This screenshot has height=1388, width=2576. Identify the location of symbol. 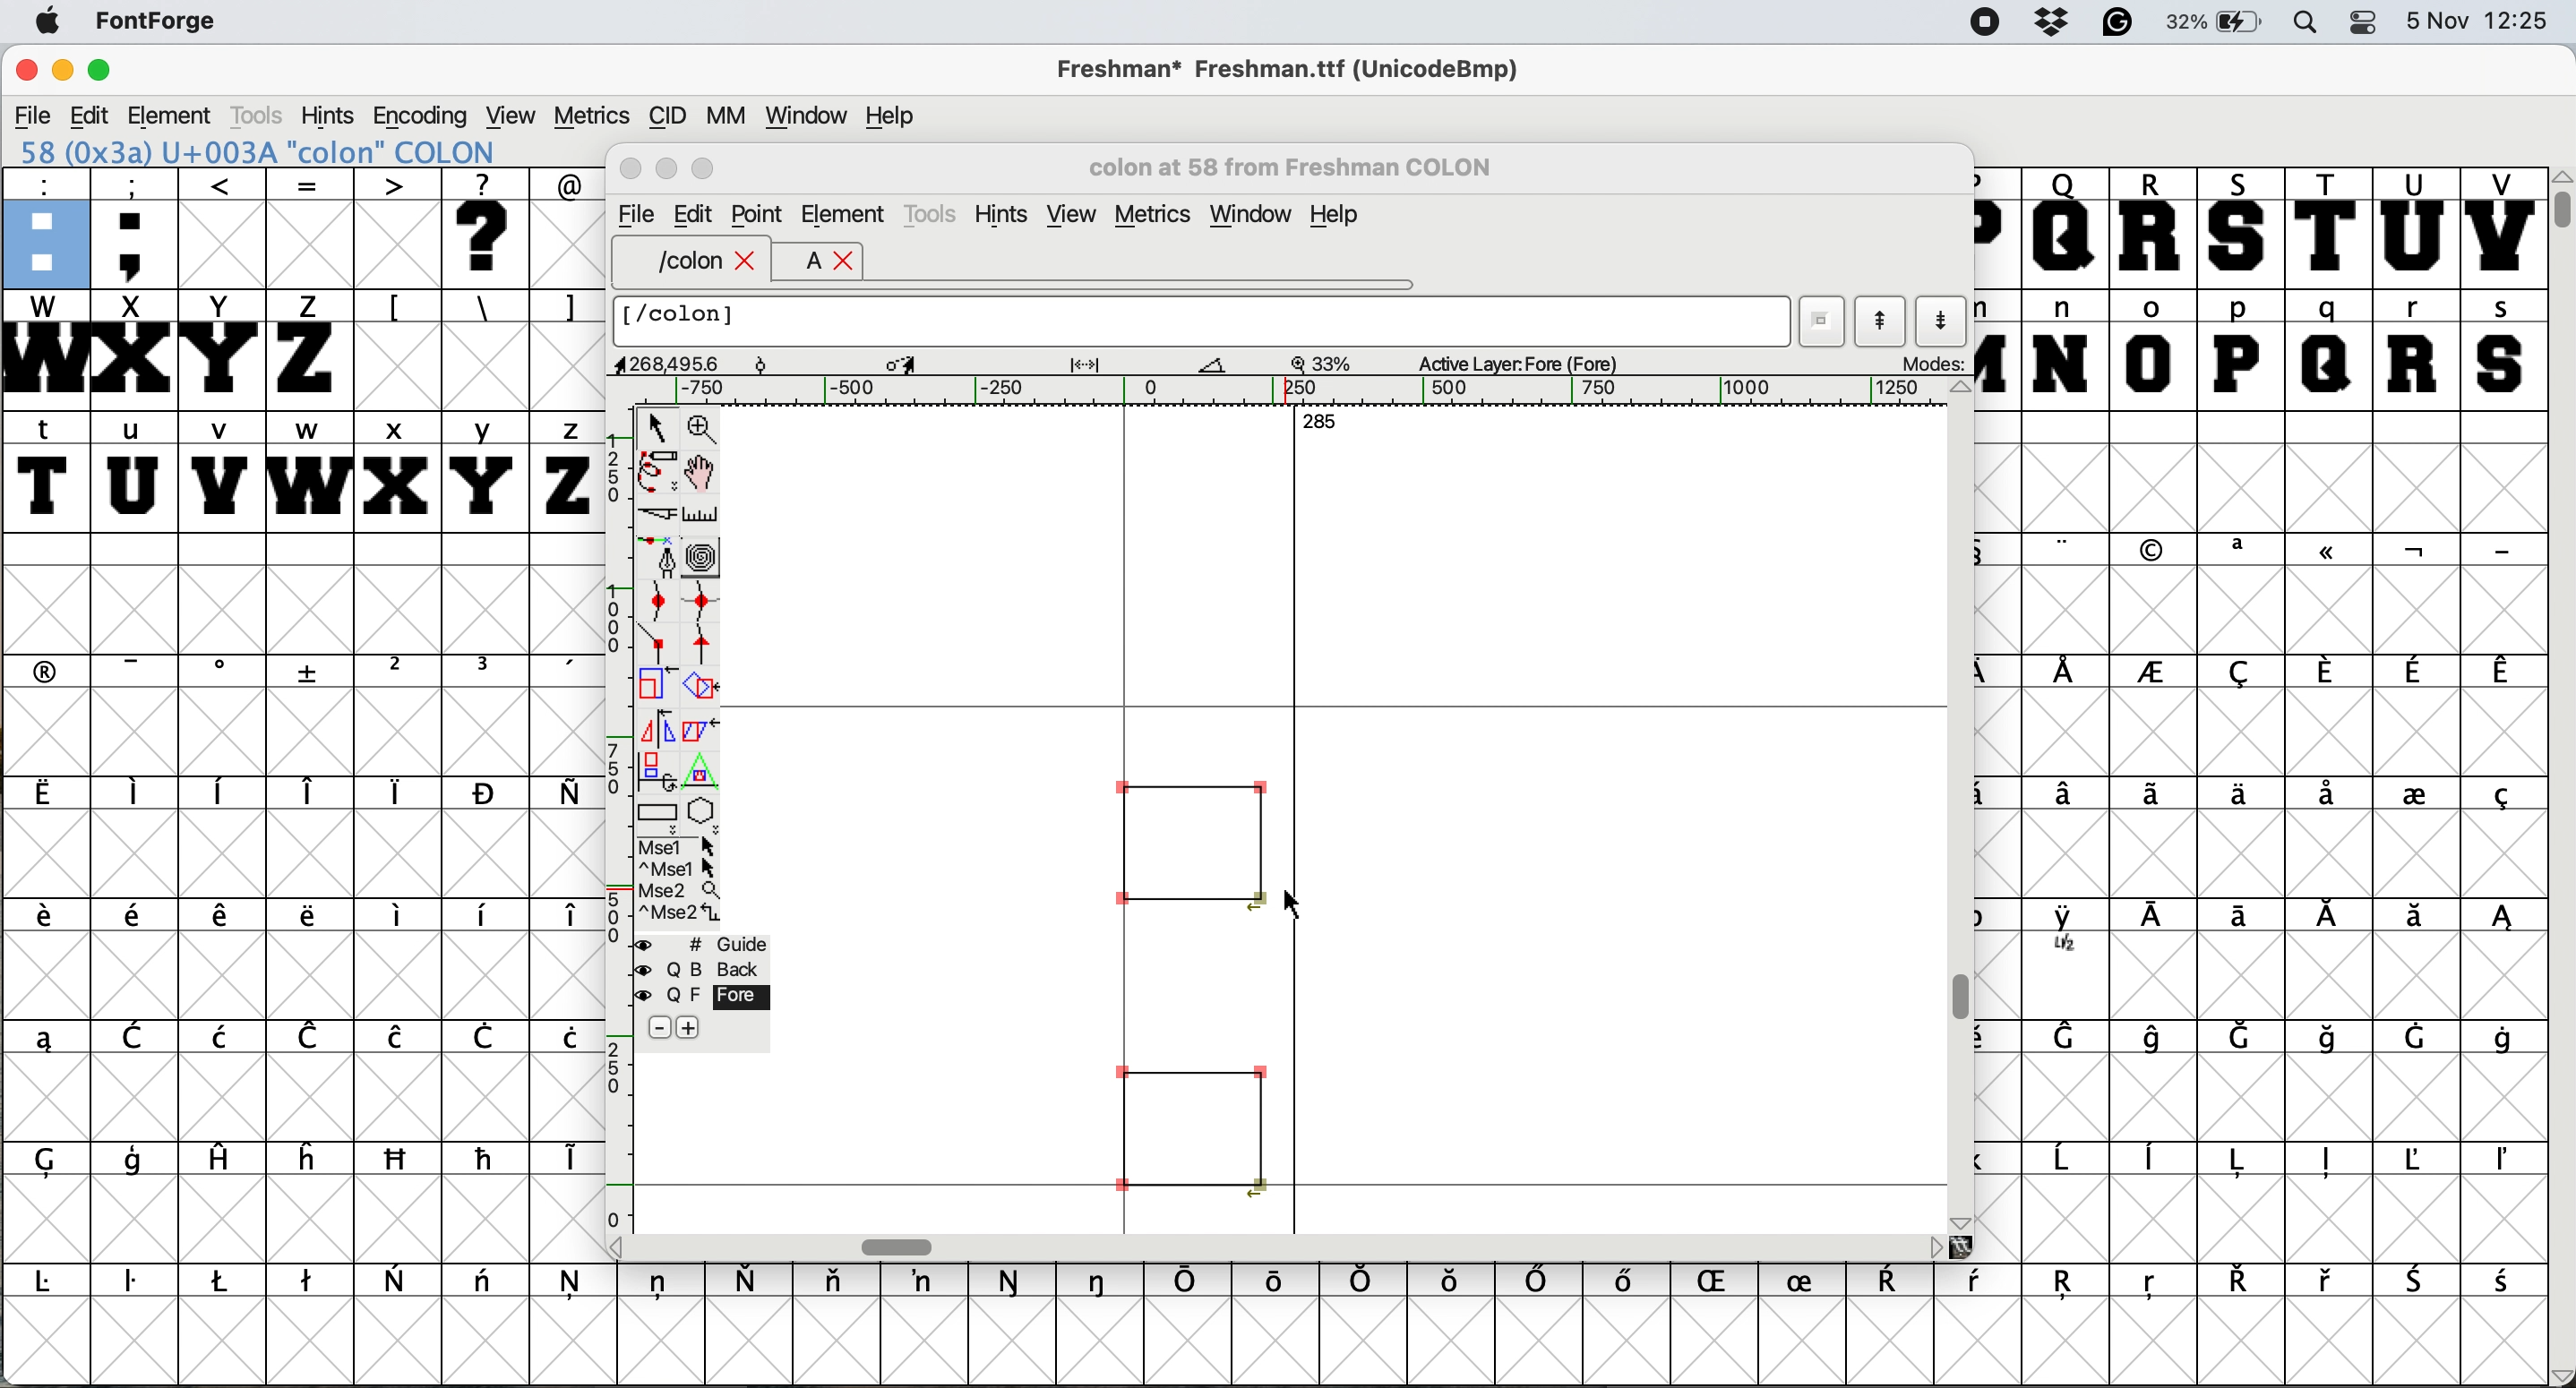
(2501, 921).